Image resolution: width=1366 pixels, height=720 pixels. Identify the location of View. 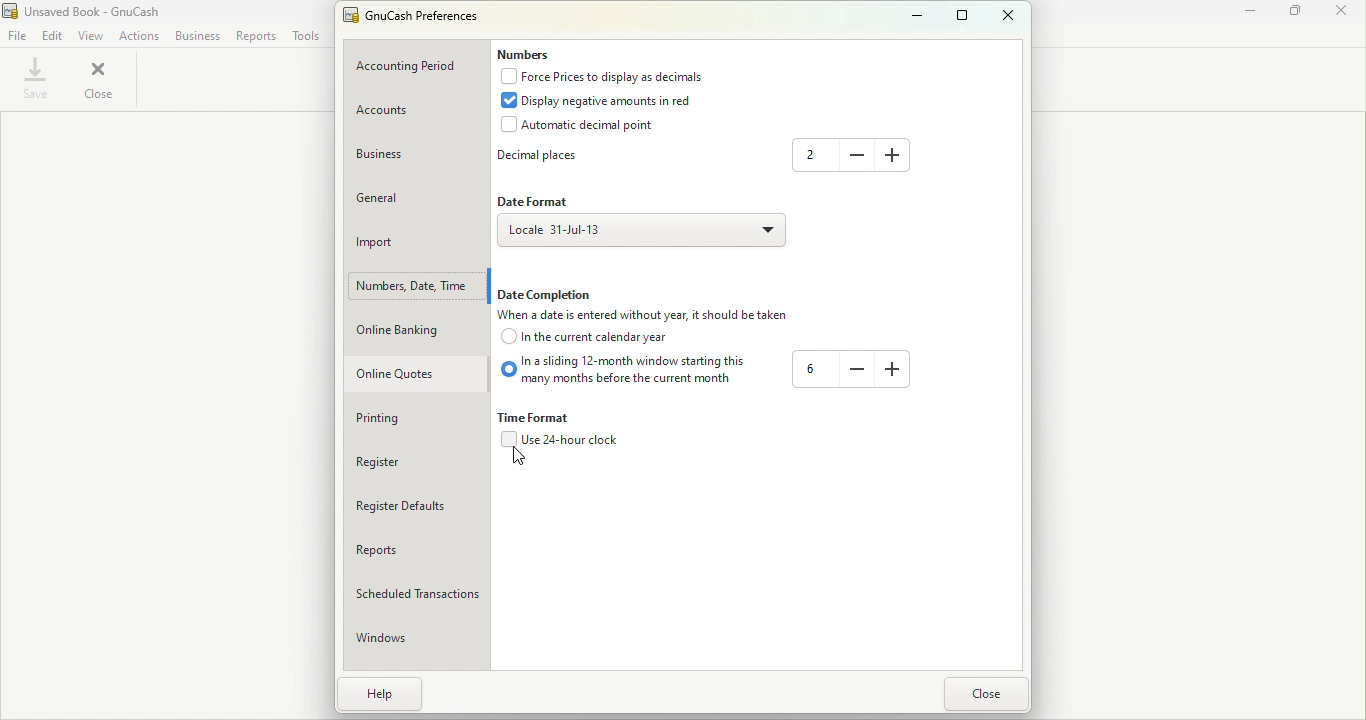
(93, 35).